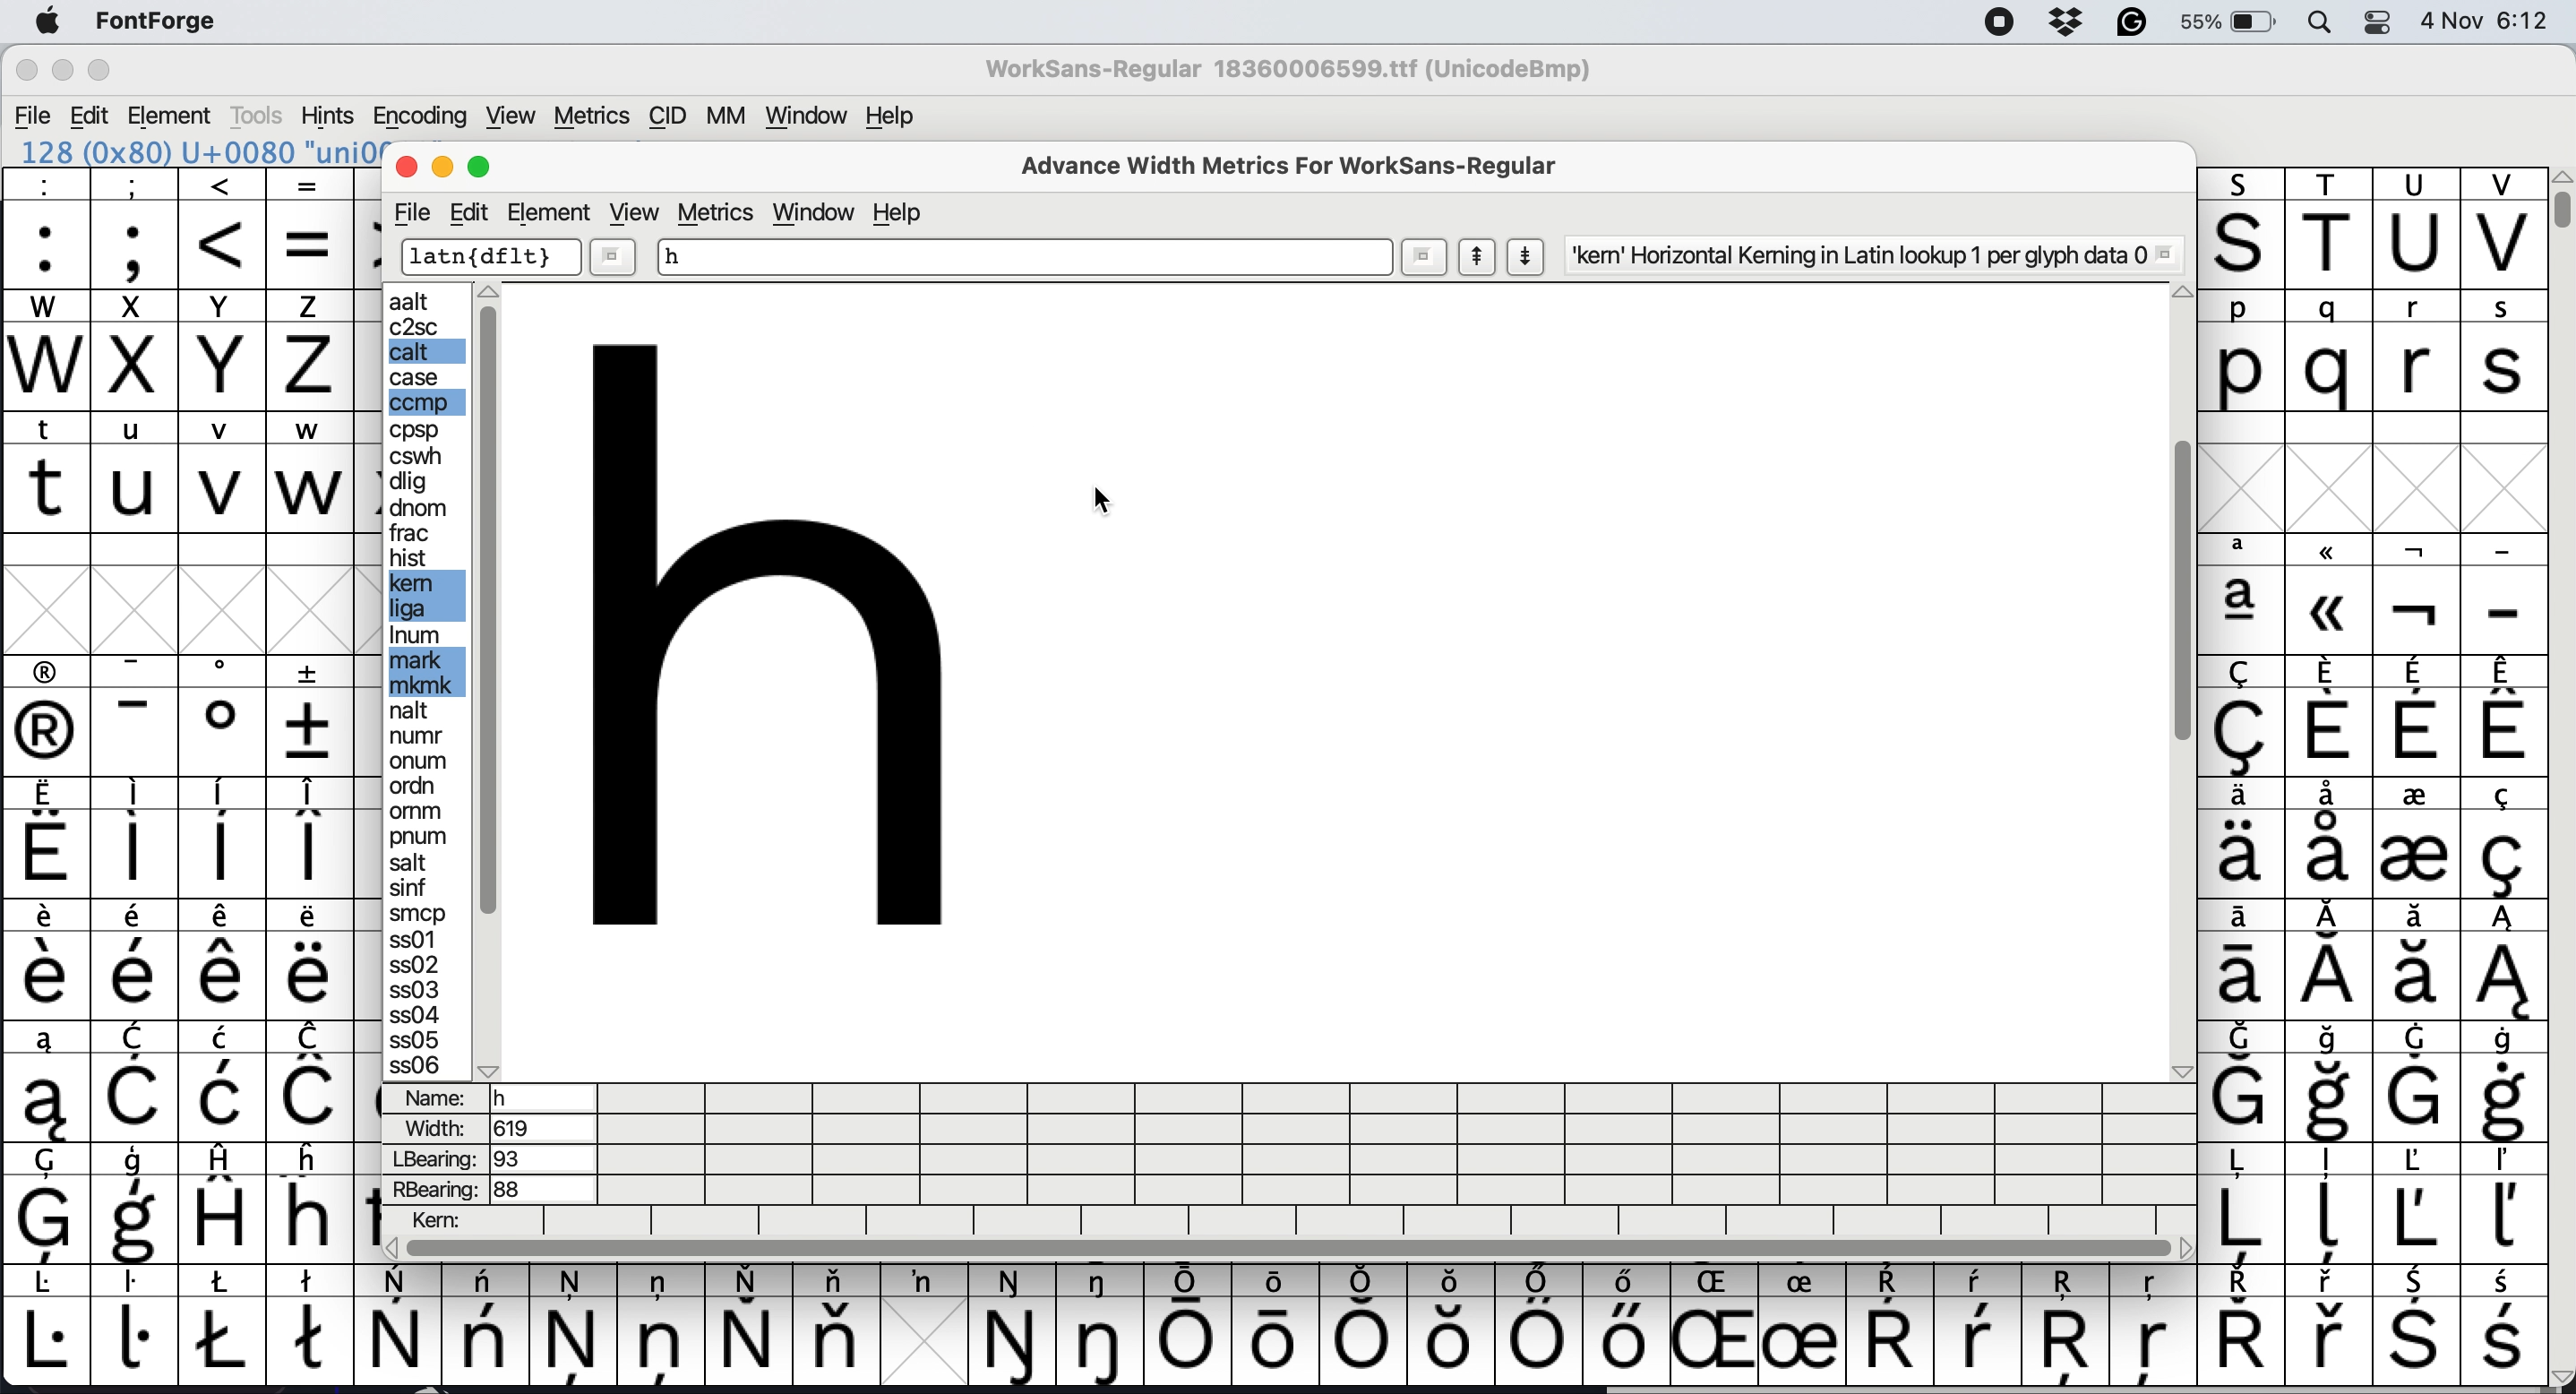 Image resolution: width=2576 pixels, height=1394 pixels. What do you see at coordinates (2362, 364) in the screenshot?
I see `lowercase letters` at bounding box center [2362, 364].